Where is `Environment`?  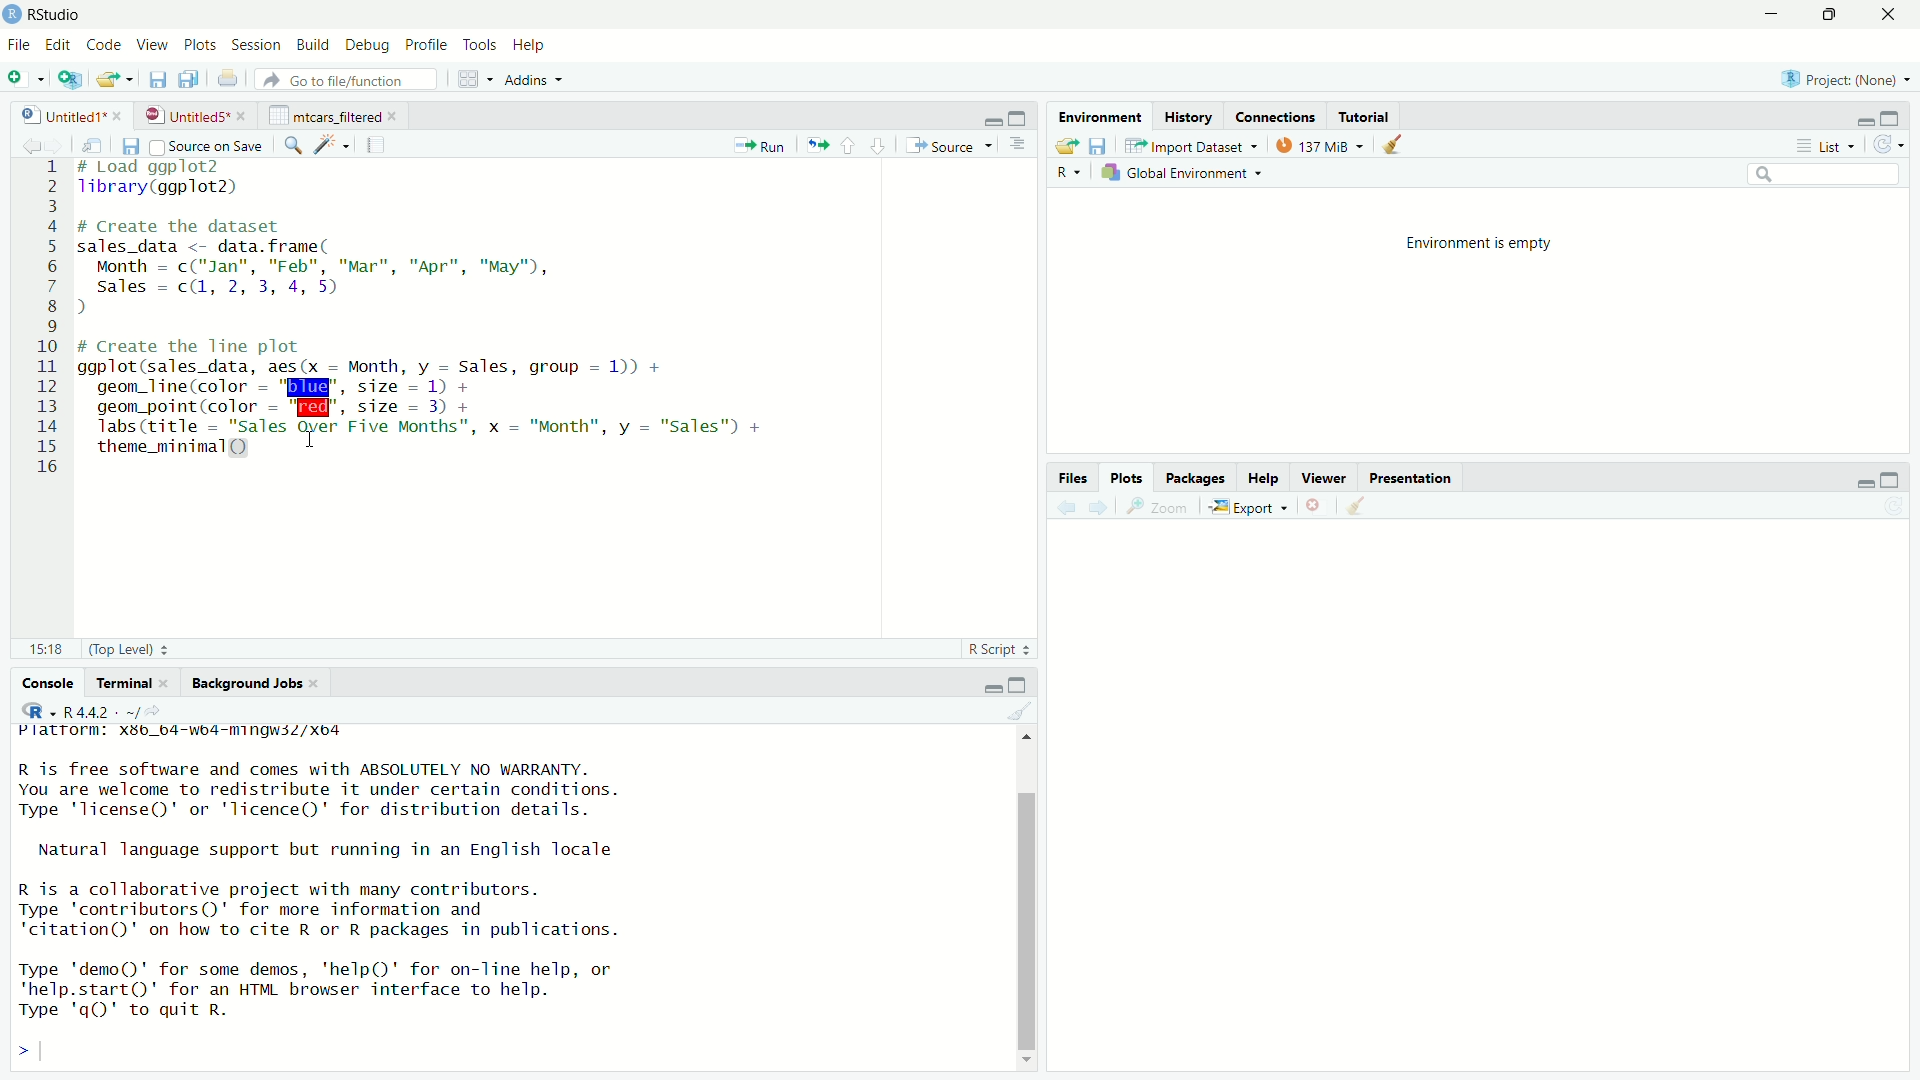 Environment is located at coordinates (1103, 116).